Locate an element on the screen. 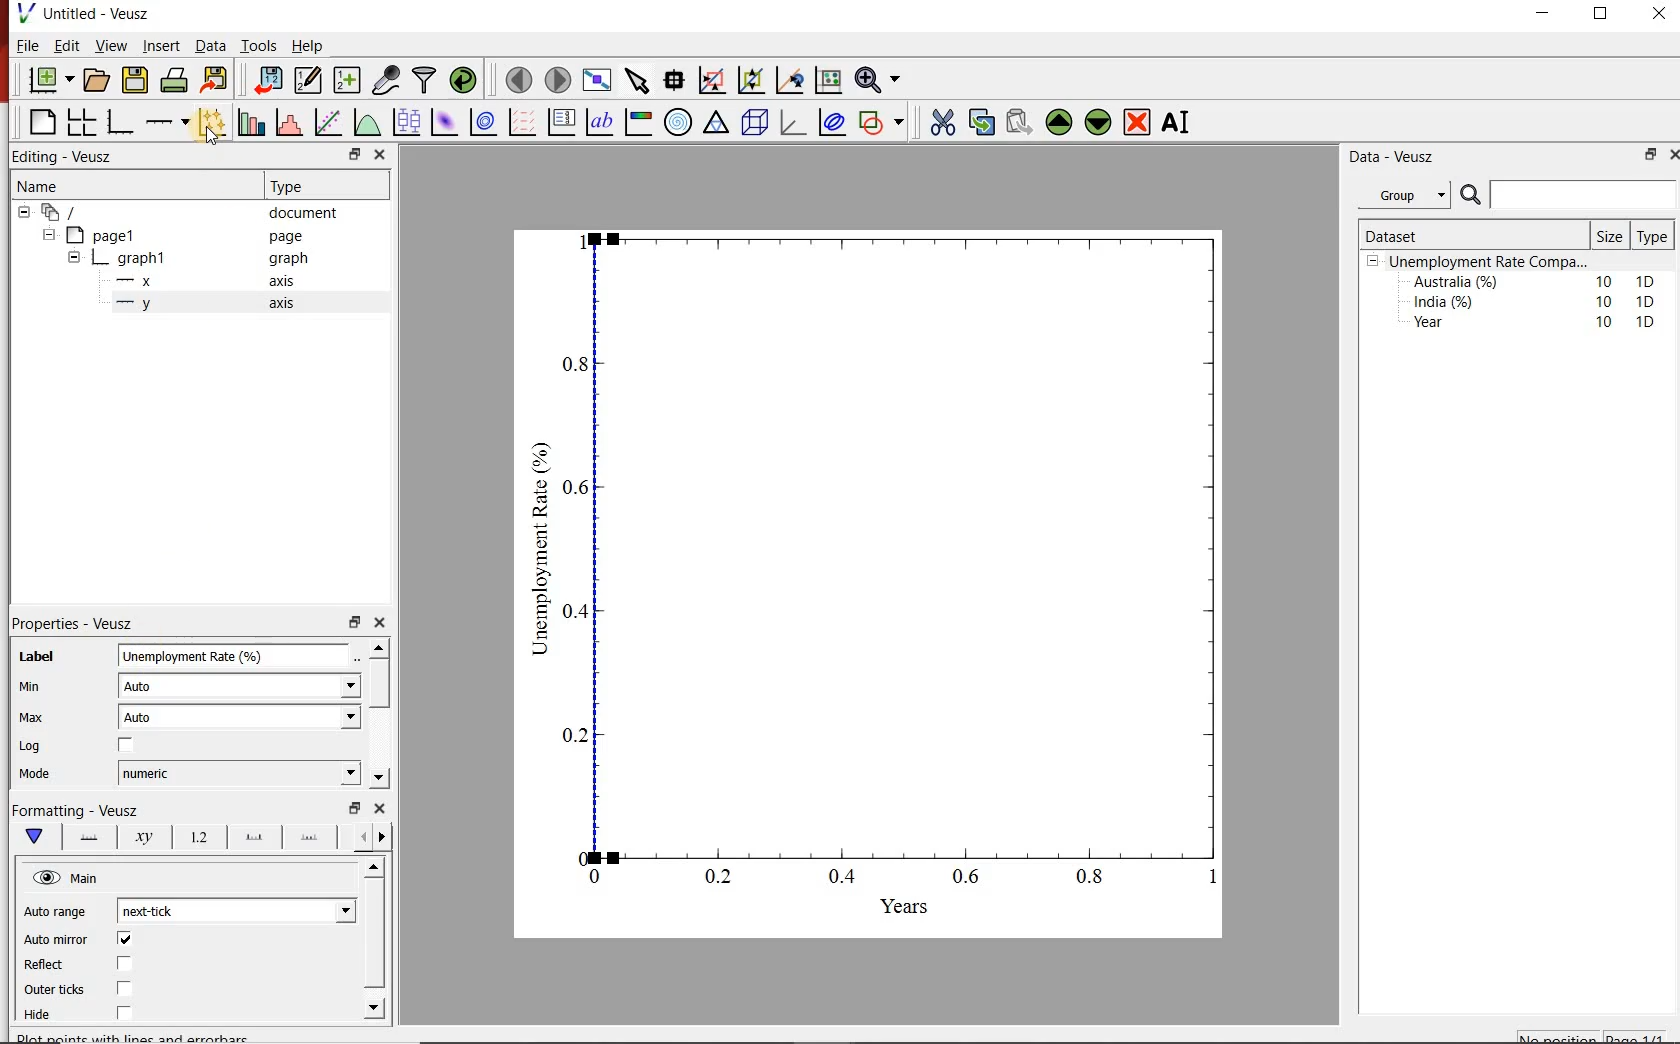  edit and enter new datasets is located at coordinates (310, 78).